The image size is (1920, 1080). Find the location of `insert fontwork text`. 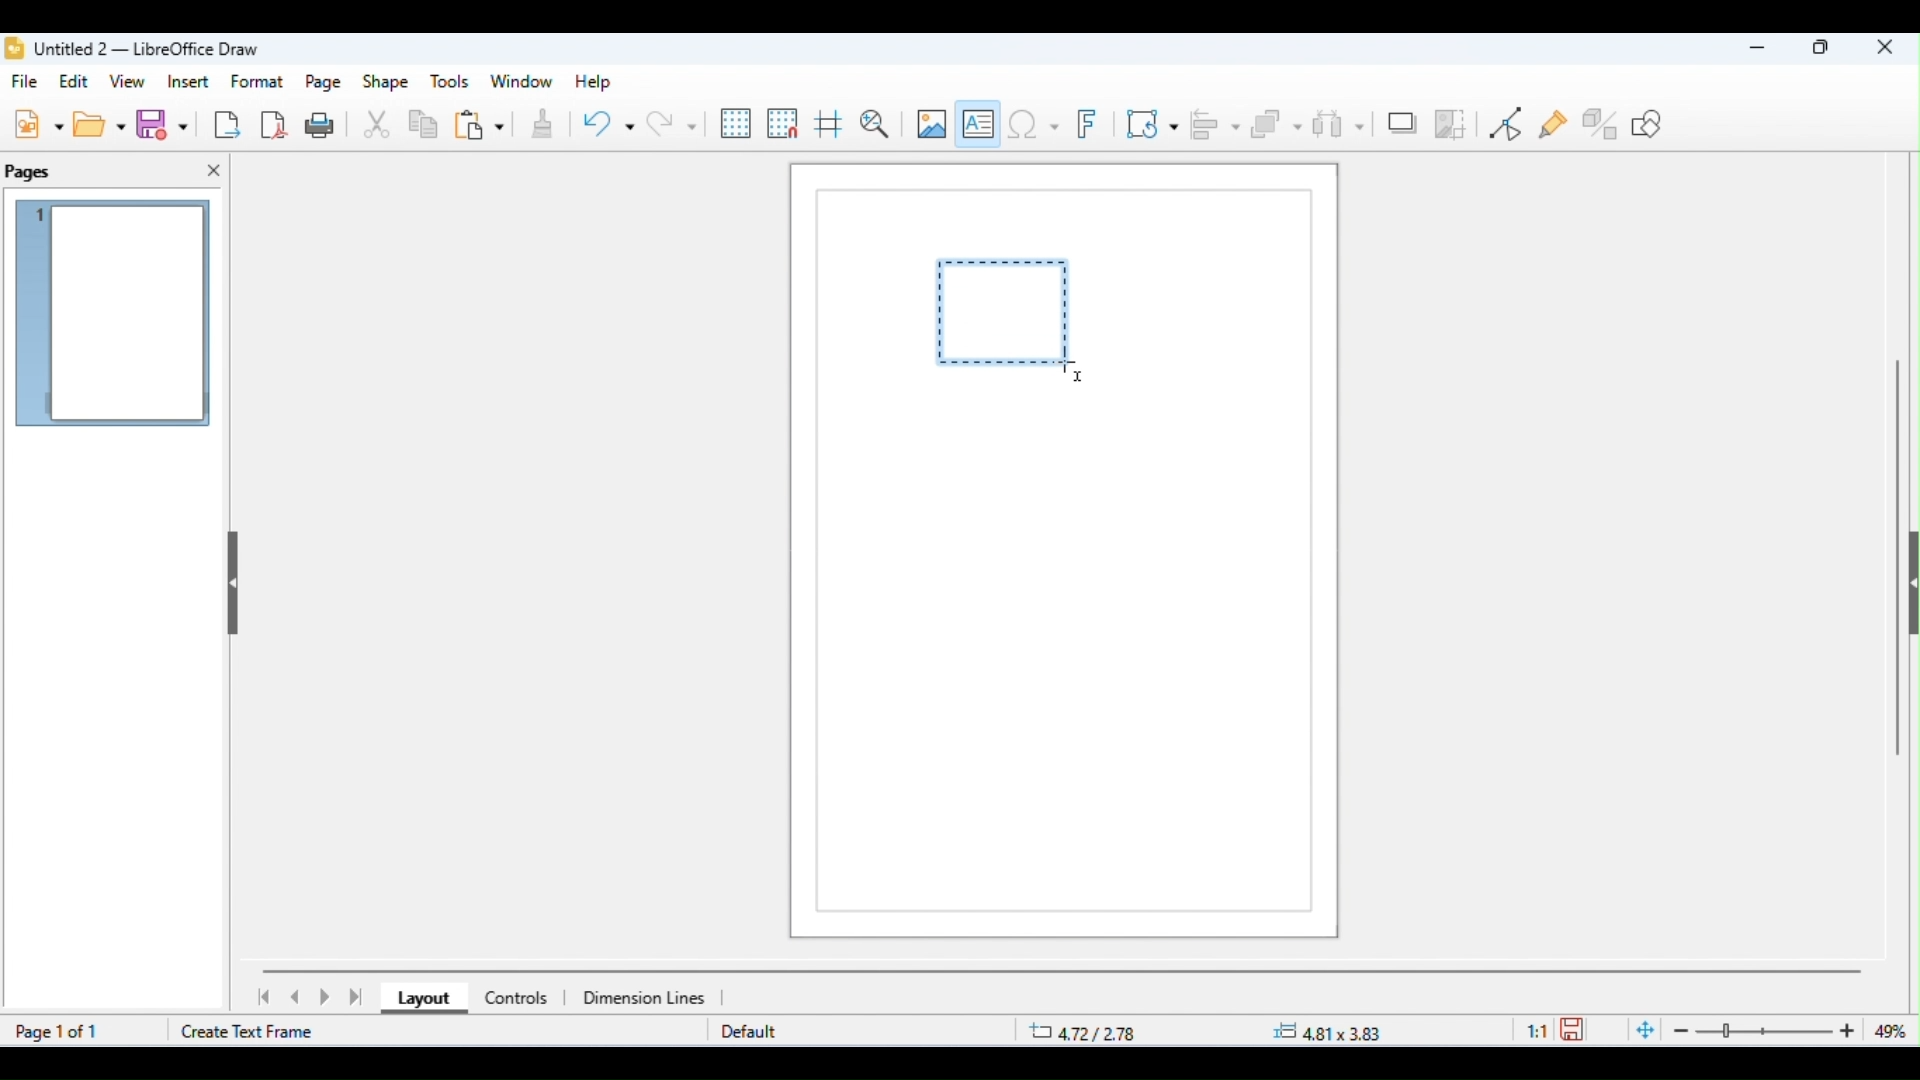

insert fontwork text is located at coordinates (1091, 125).